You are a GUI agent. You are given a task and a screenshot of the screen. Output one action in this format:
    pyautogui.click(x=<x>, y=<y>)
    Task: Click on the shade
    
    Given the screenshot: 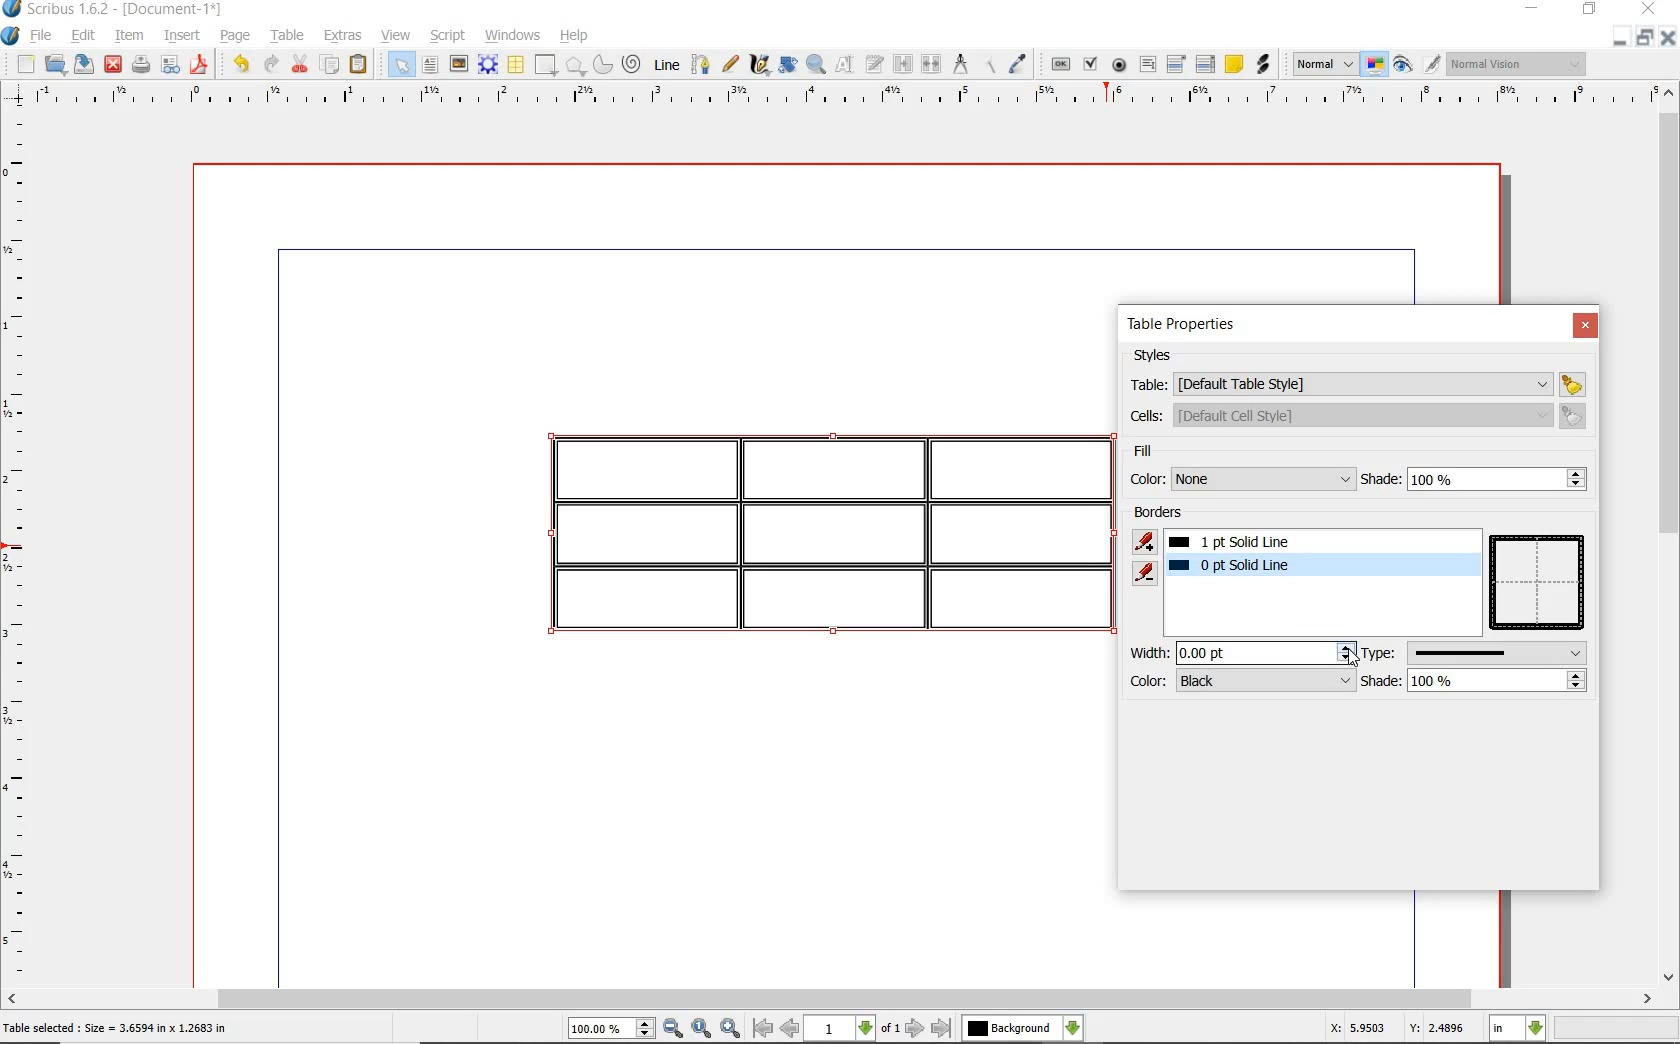 What is the action you would take?
    pyautogui.click(x=1471, y=680)
    